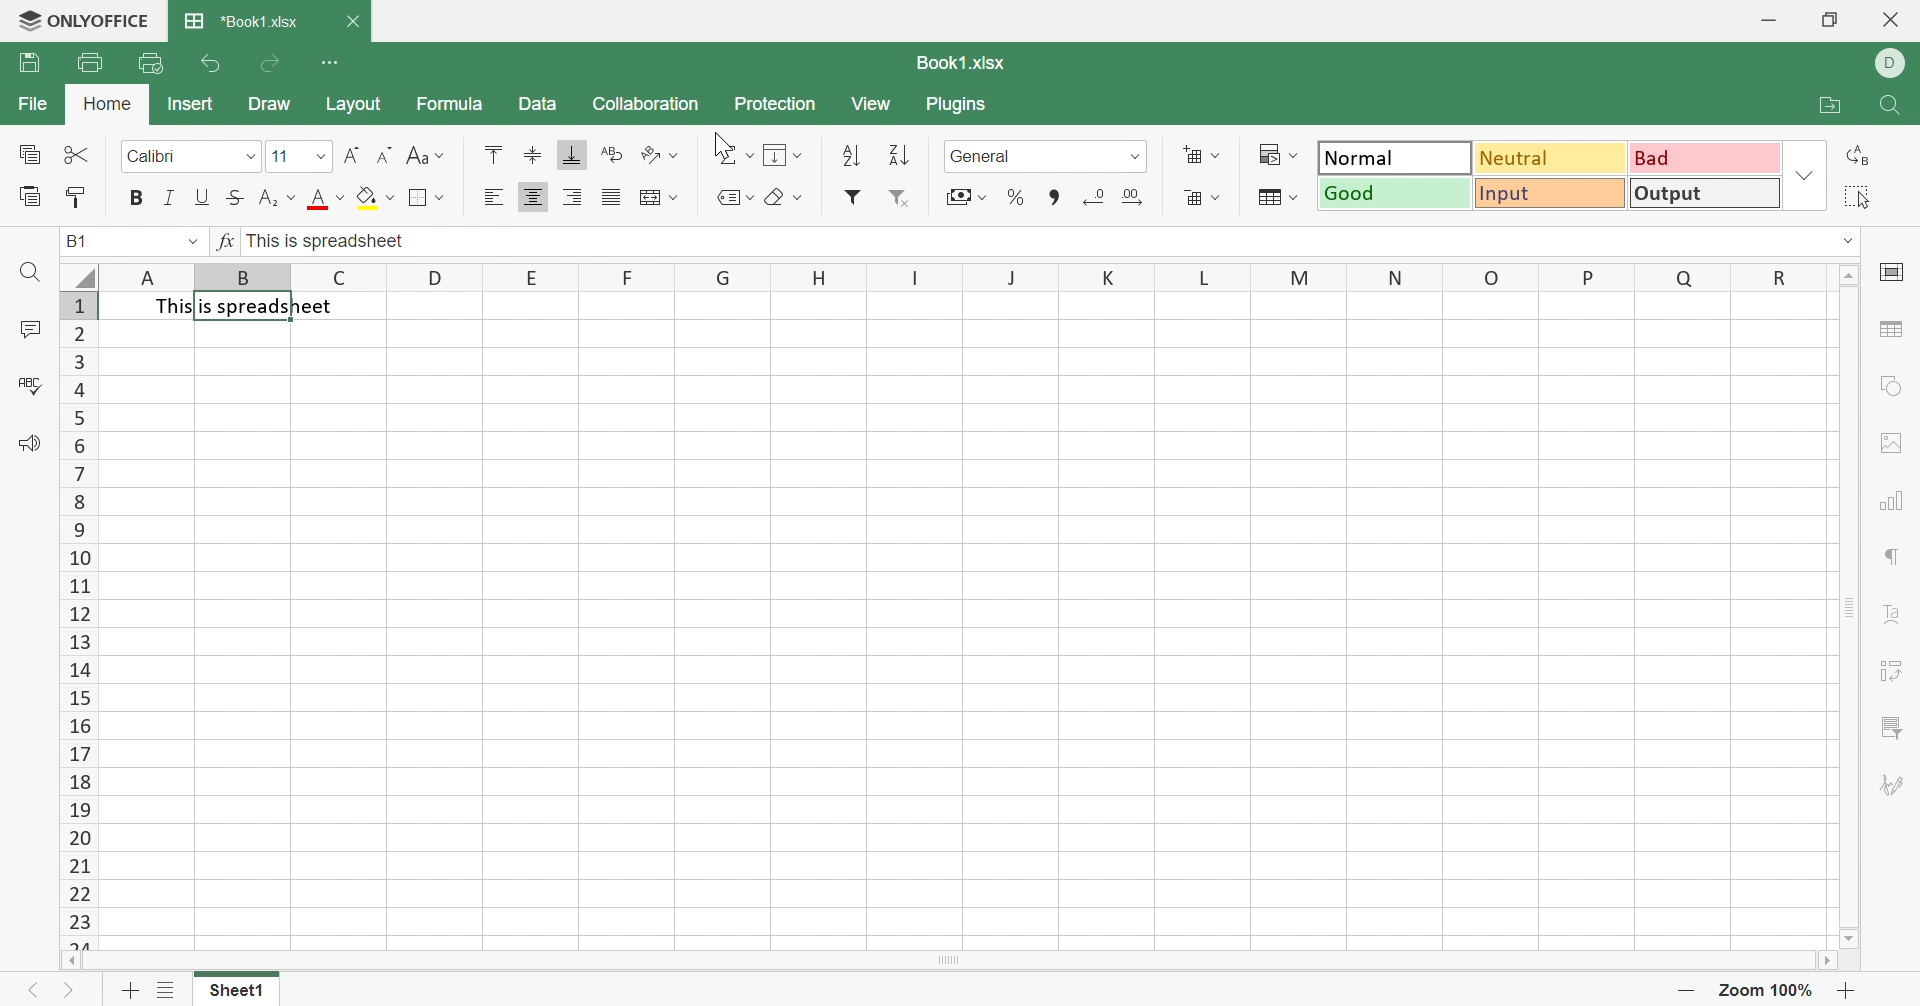 This screenshot has width=1920, height=1006. Describe the element at coordinates (1894, 555) in the screenshot. I see `paragraph settings` at that location.